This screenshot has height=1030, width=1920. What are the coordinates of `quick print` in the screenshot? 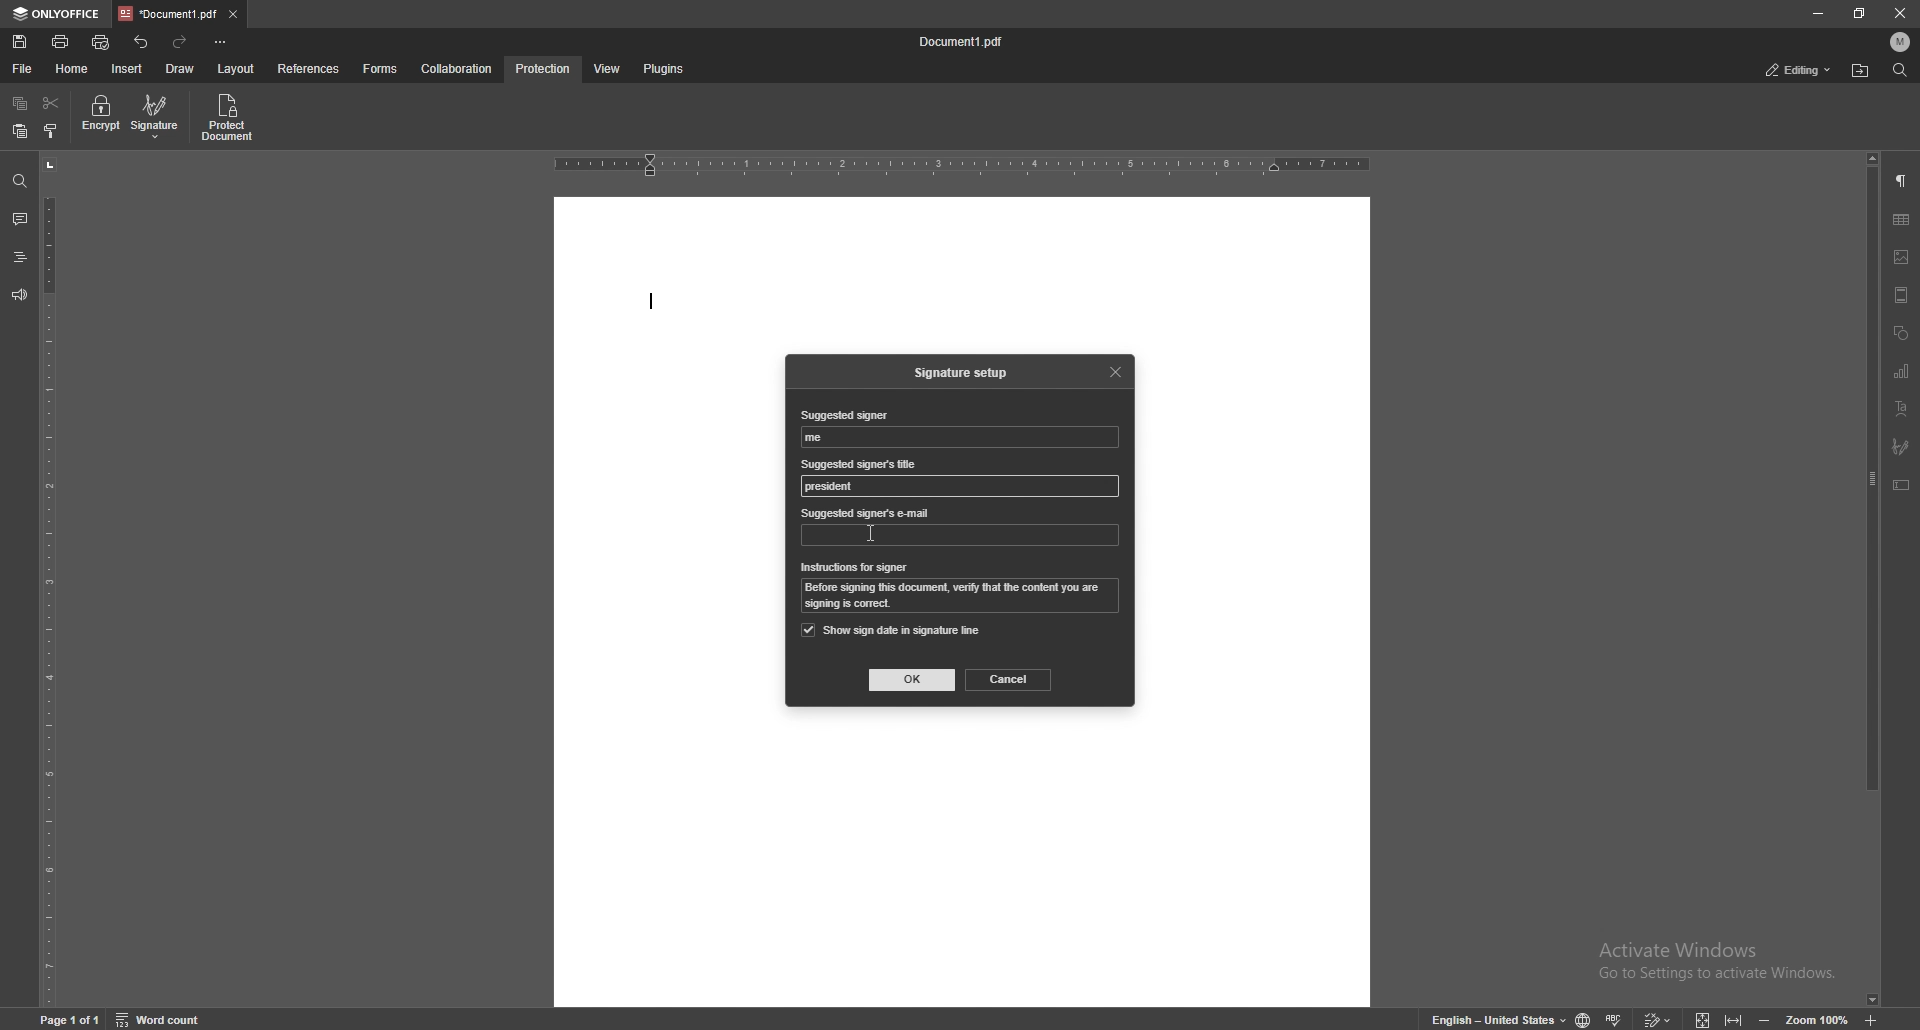 It's located at (102, 44).